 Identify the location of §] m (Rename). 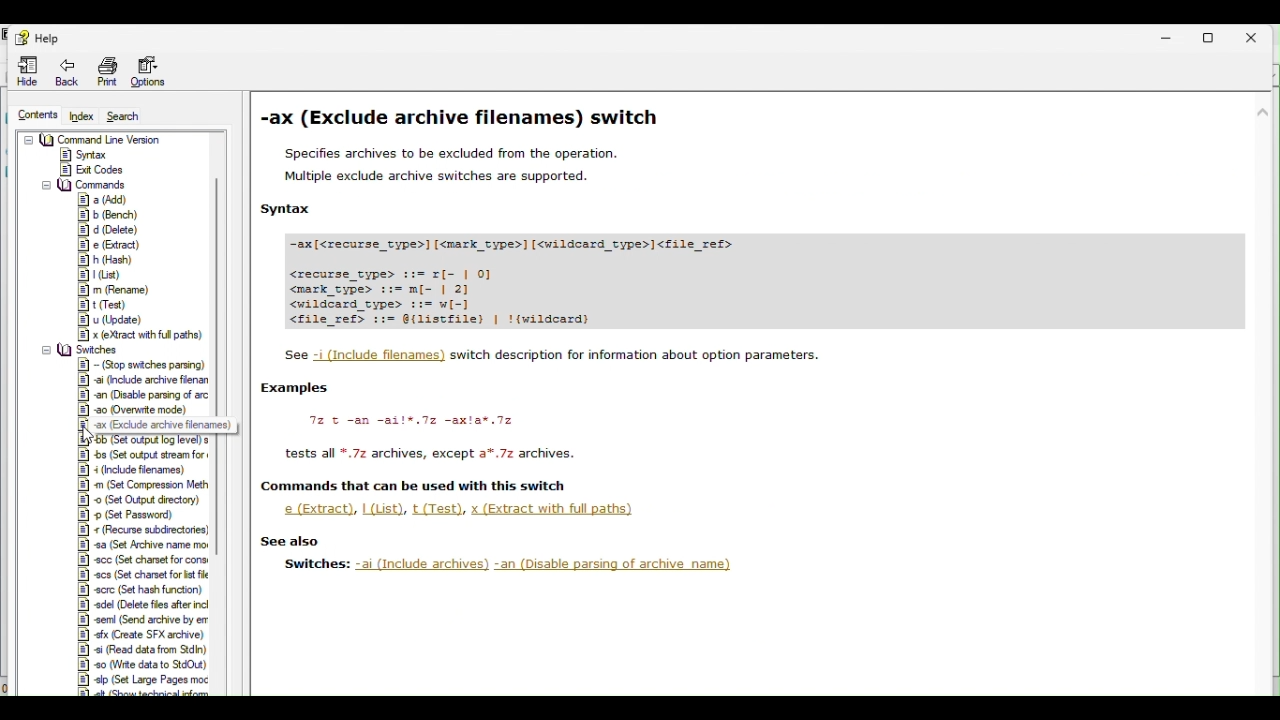
(115, 290).